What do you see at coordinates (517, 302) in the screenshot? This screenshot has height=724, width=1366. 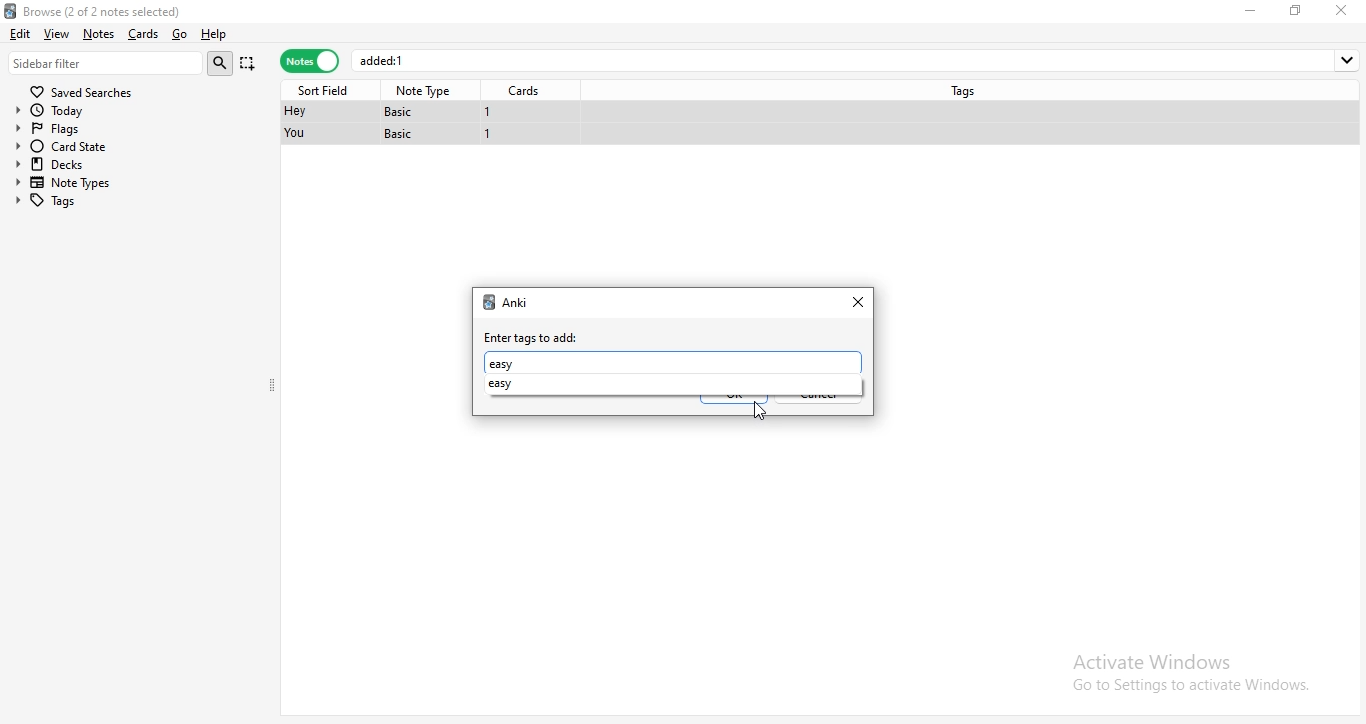 I see `anki` at bounding box center [517, 302].